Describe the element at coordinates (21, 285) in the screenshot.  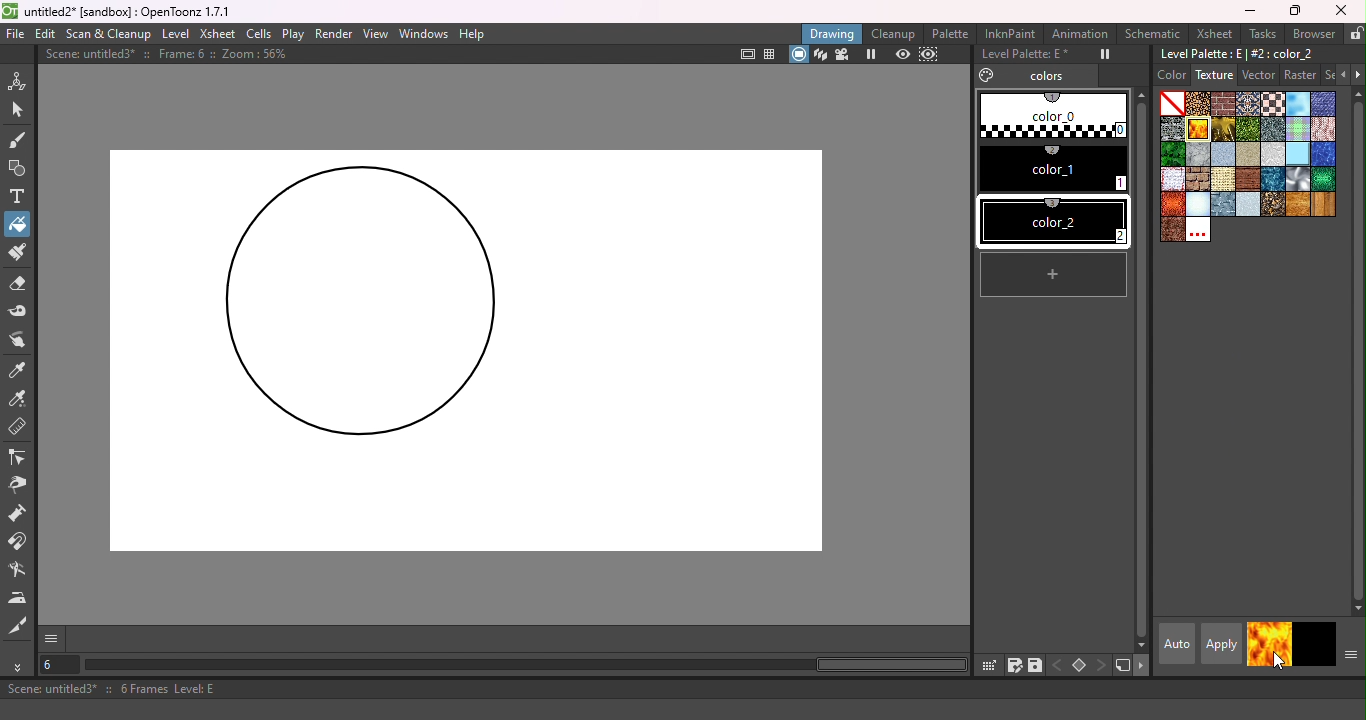
I see `Eraser tool` at that location.